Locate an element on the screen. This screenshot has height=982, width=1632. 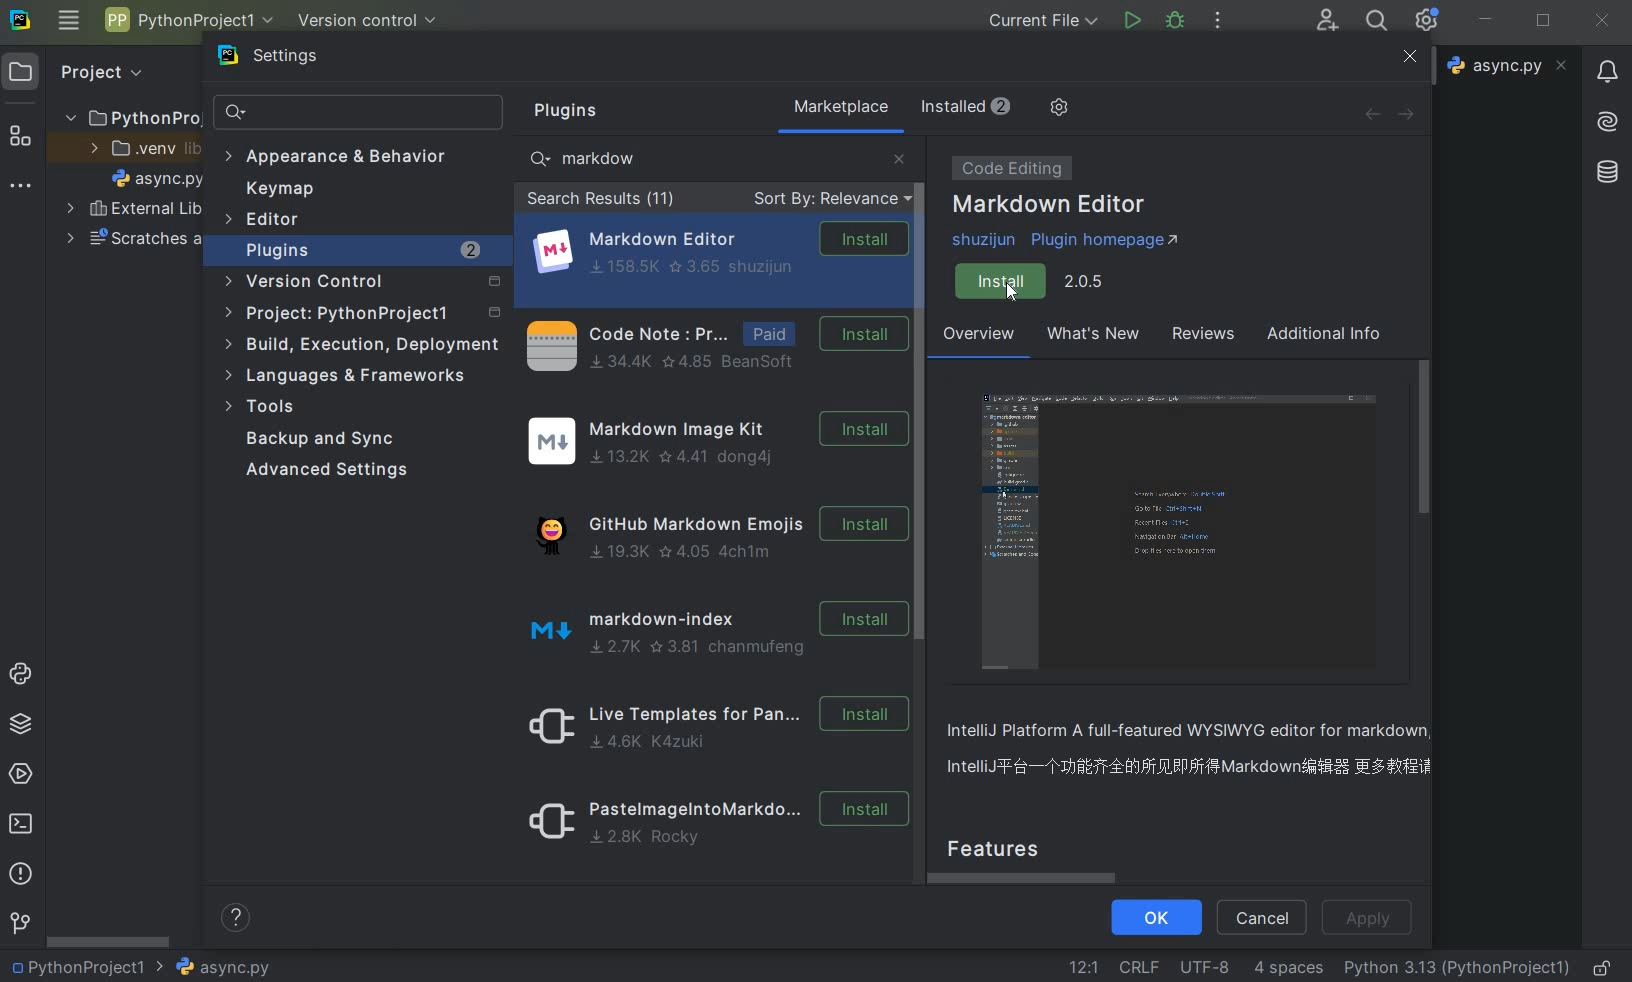
.venv is located at coordinates (138, 148).